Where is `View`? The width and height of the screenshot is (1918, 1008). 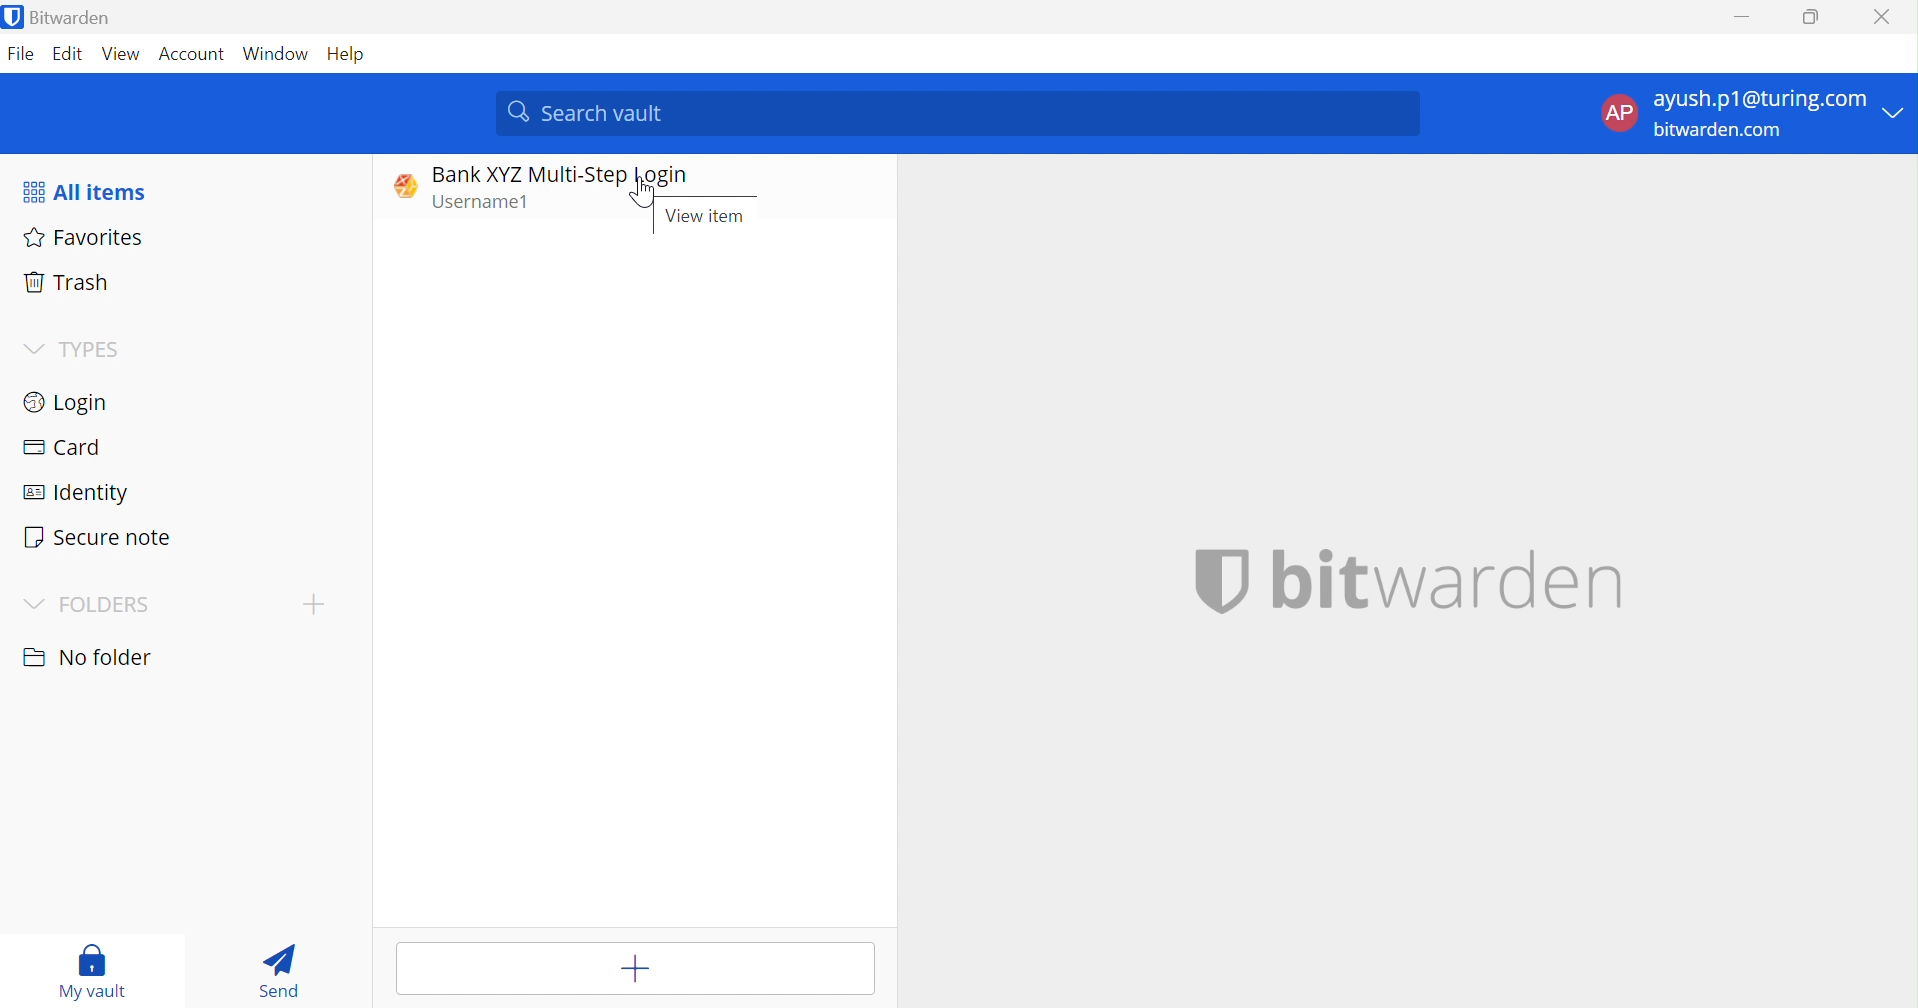 View is located at coordinates (122, 54).